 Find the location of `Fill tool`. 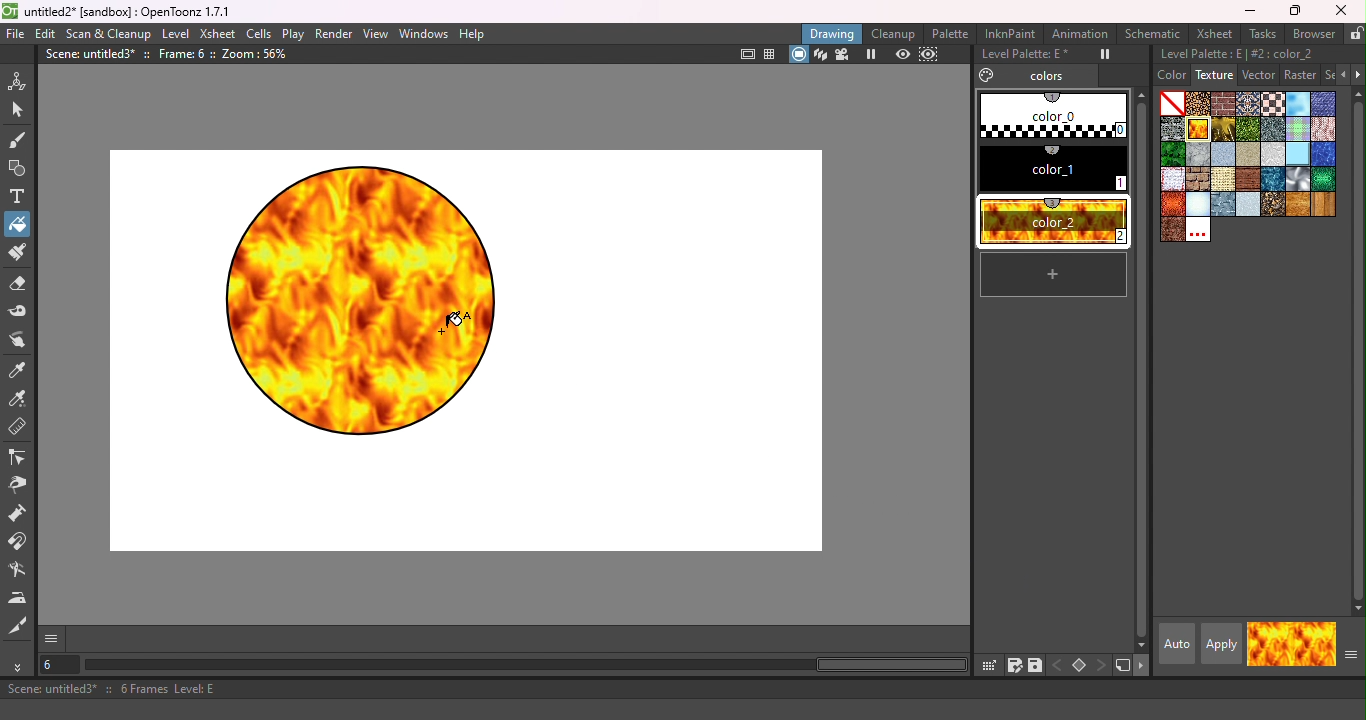

Fill tool is located at coordinates (17, 227).